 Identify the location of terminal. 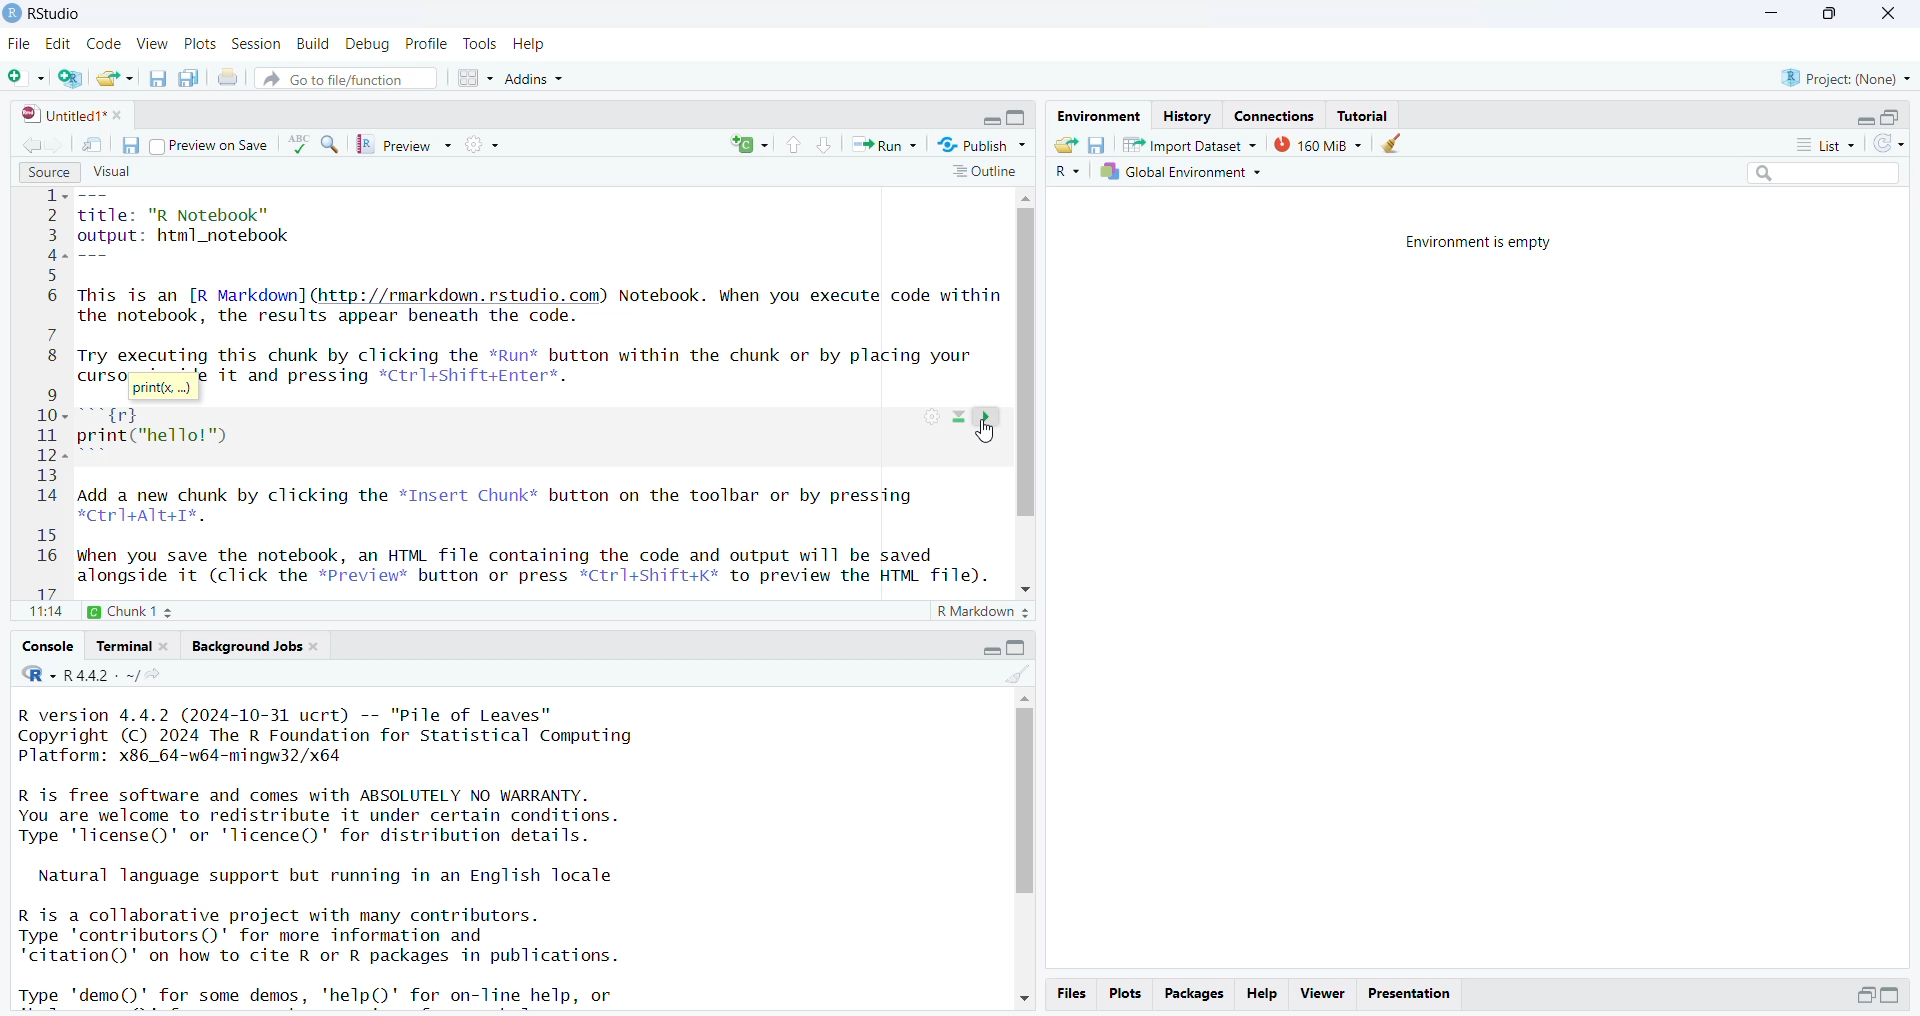
(134, 645).